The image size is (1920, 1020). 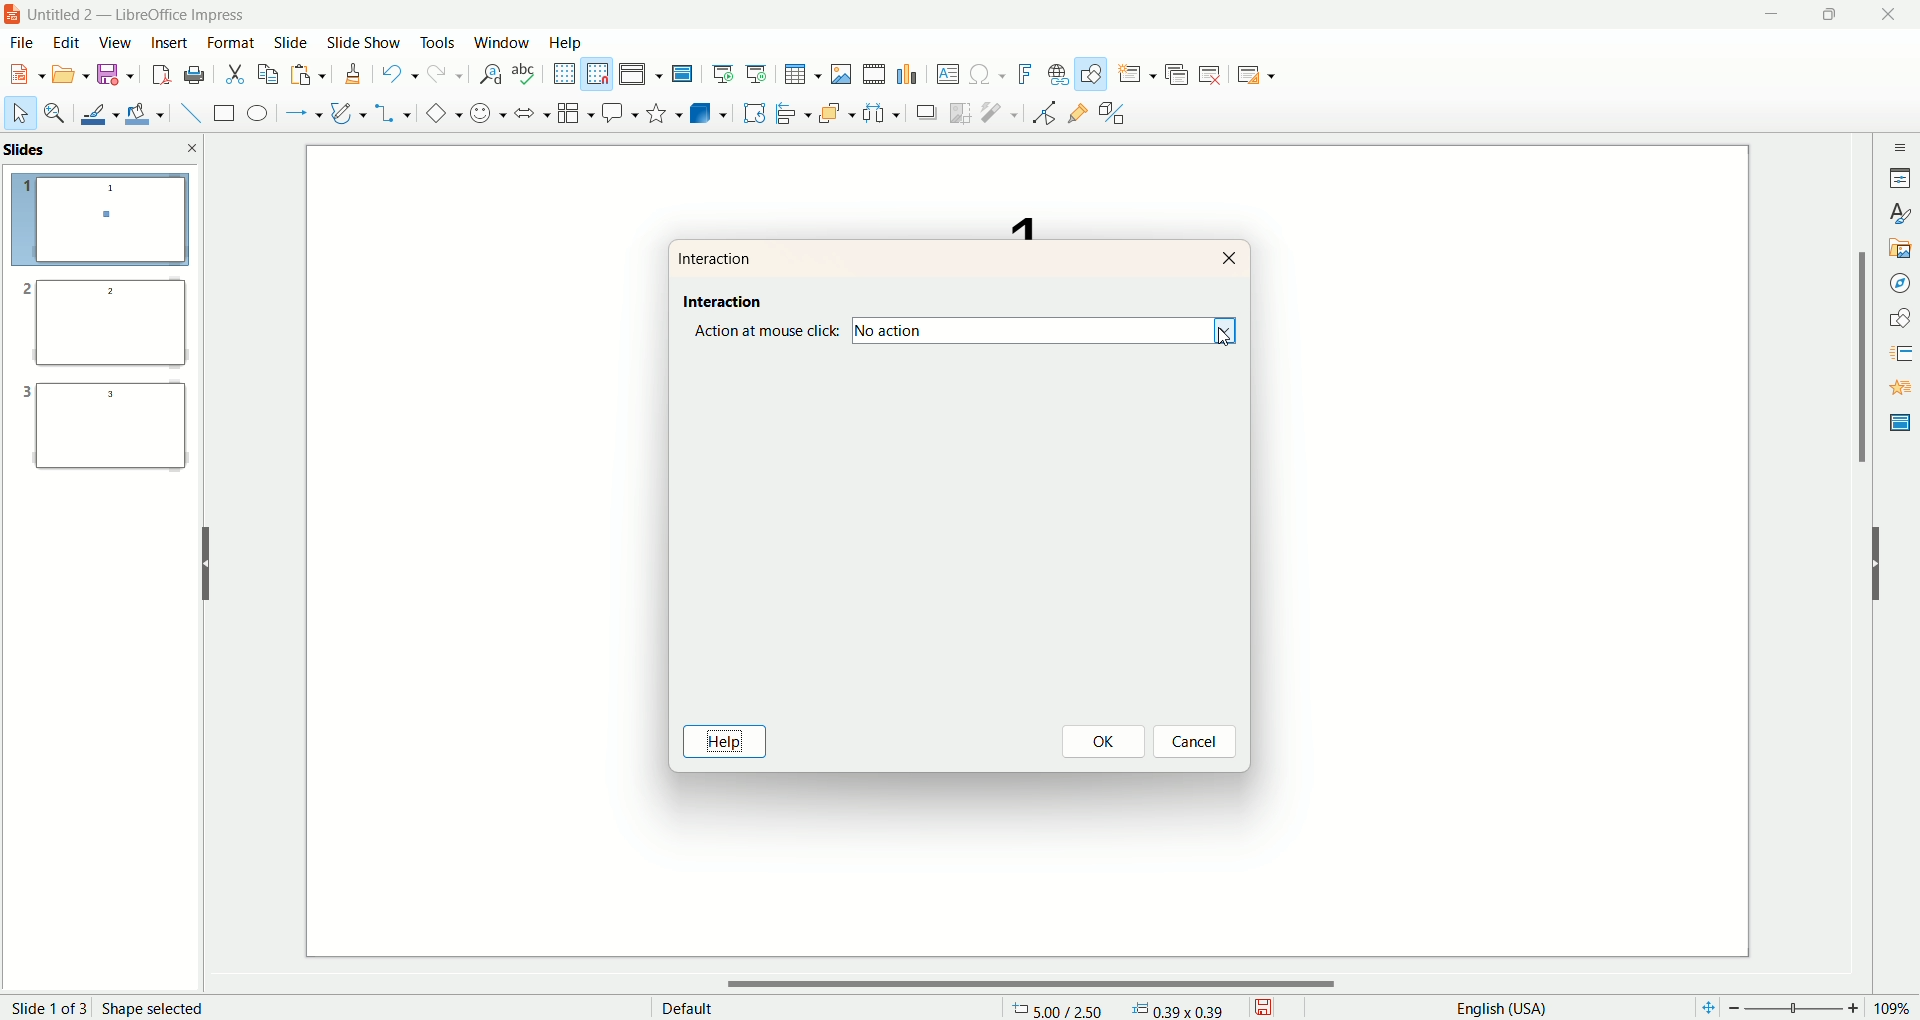 What do you see at coordinates (527, 112) in the screenshot?
I see `block arrow` at bounding box center [527, 112].